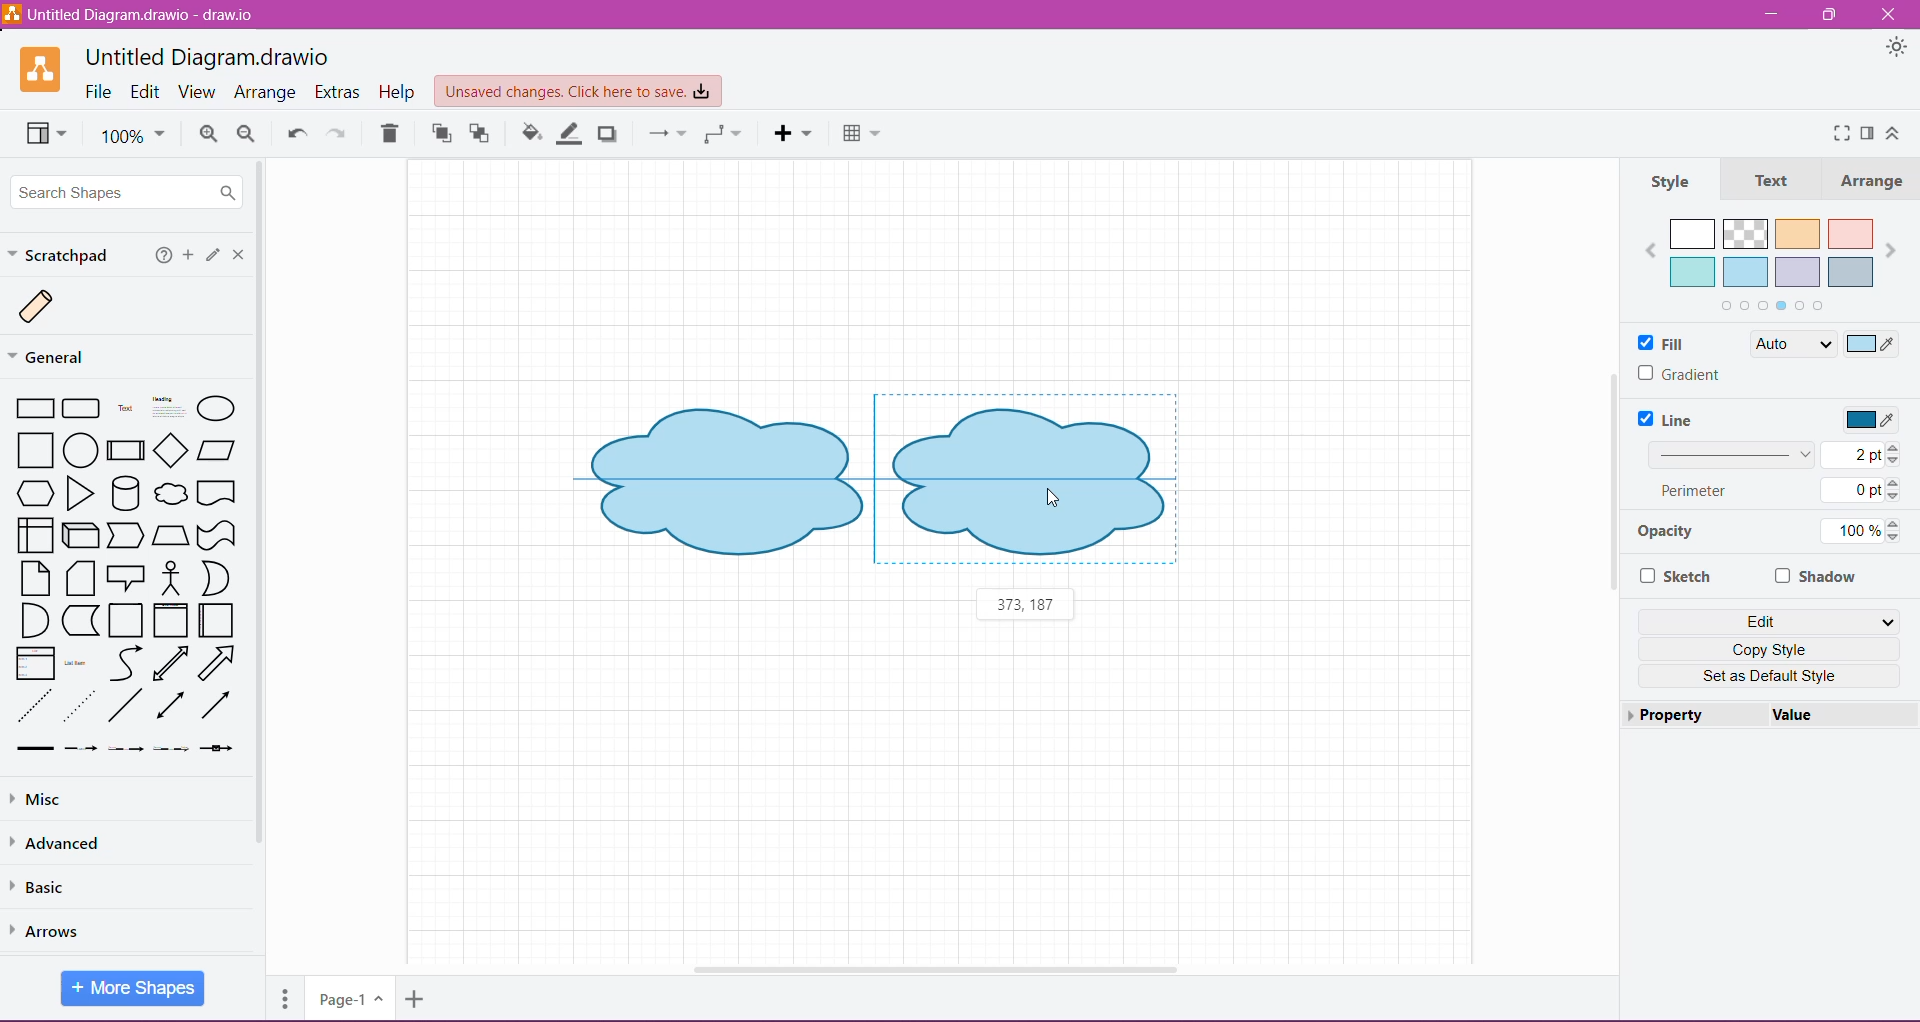 The image size is (1920, 1022). I want to click on General, so click(58, 356).